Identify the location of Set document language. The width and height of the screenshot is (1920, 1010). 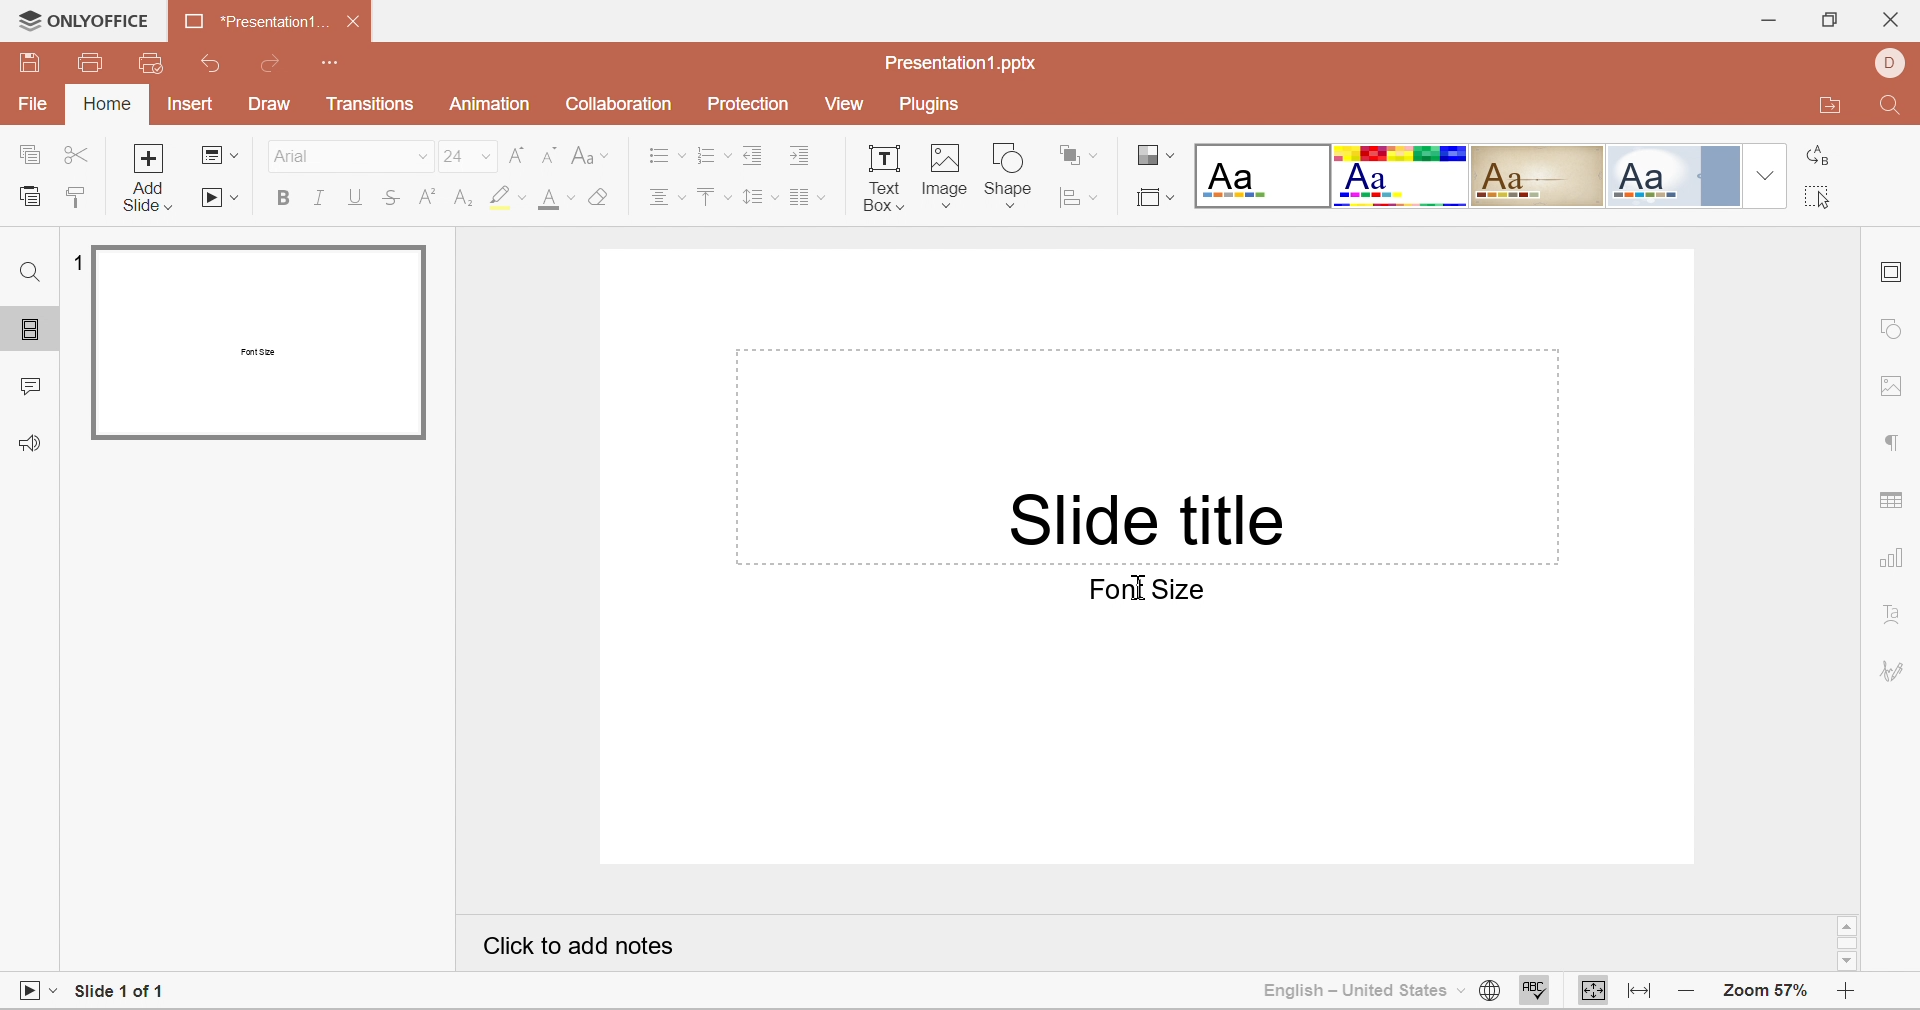
(1489, 991).